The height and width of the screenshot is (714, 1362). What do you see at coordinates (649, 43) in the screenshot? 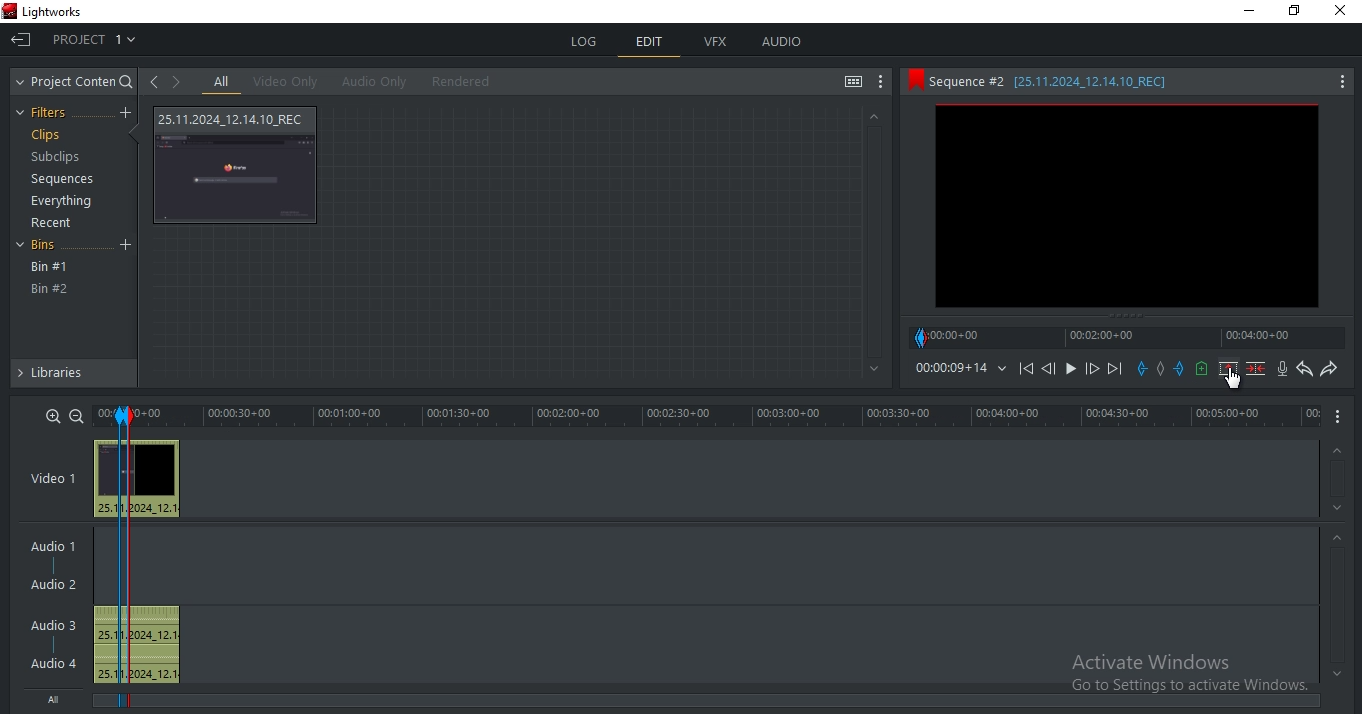
I see `edit` at bounding box center [649, 43].